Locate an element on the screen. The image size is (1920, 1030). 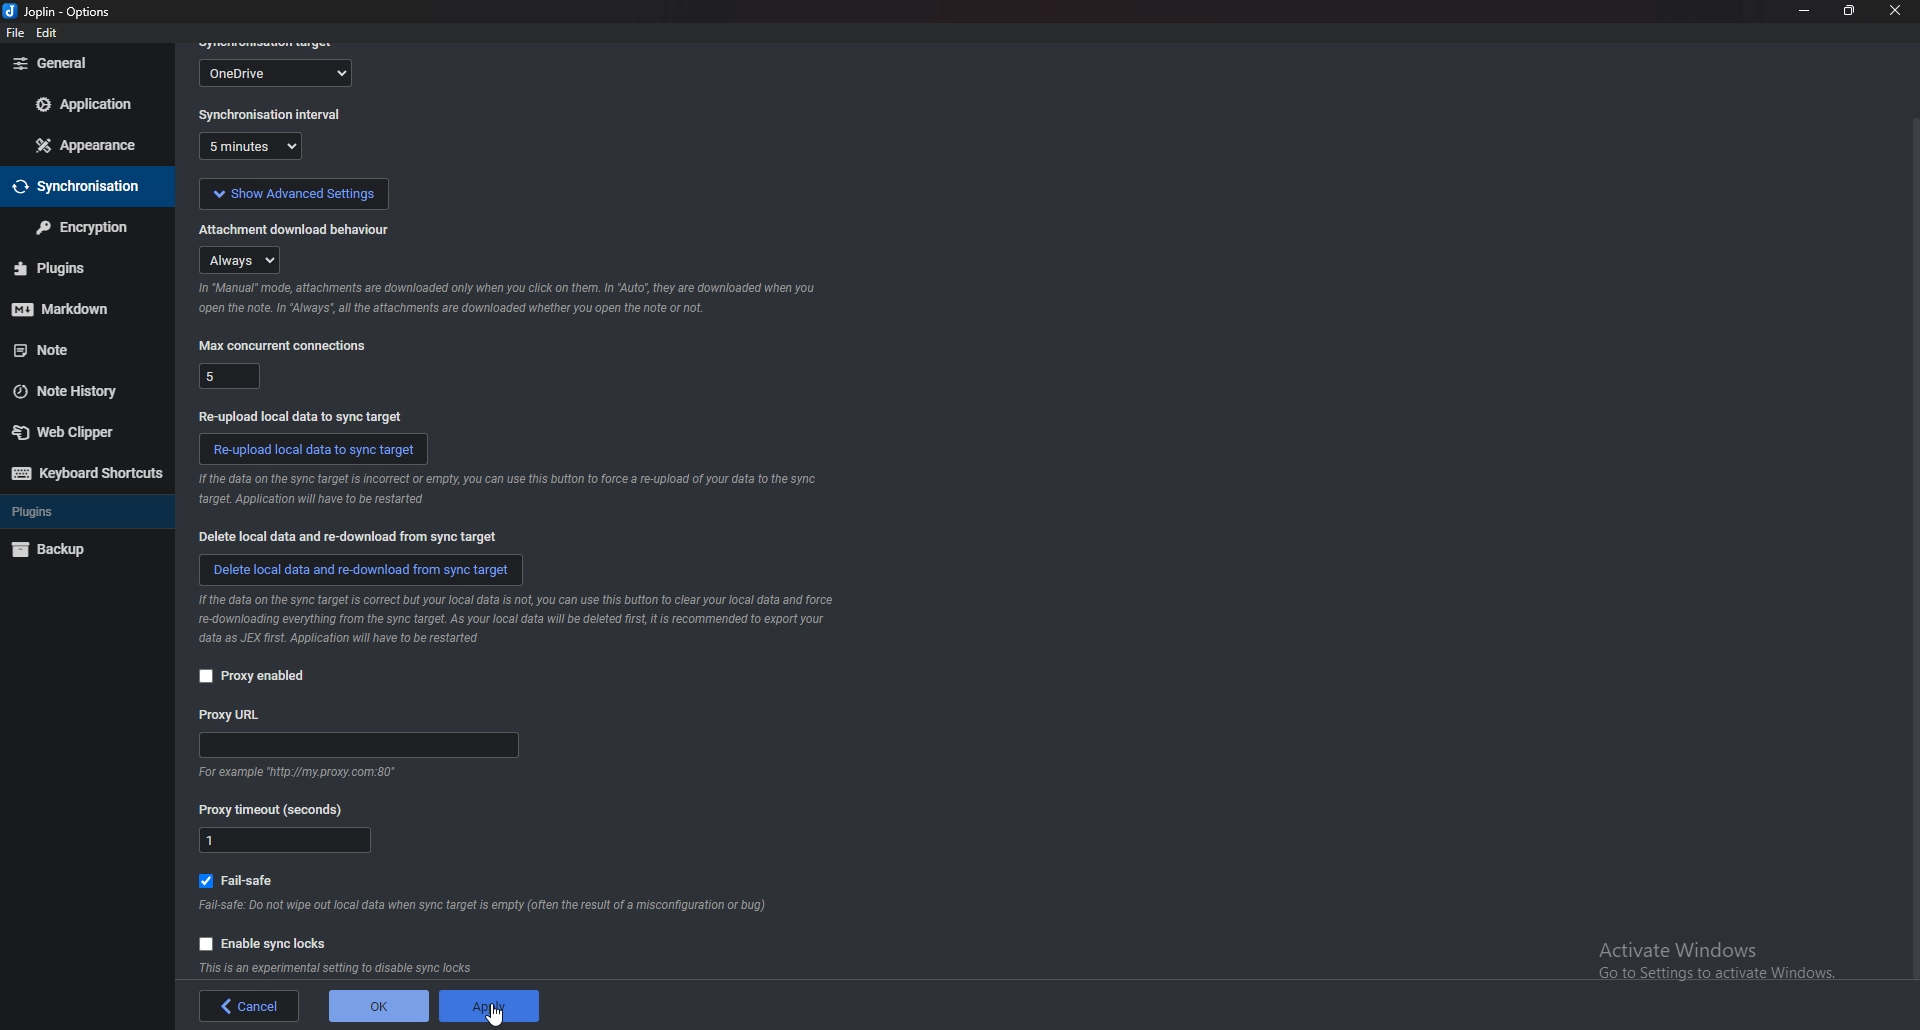
fail safe is located at coordinates (245, 878).